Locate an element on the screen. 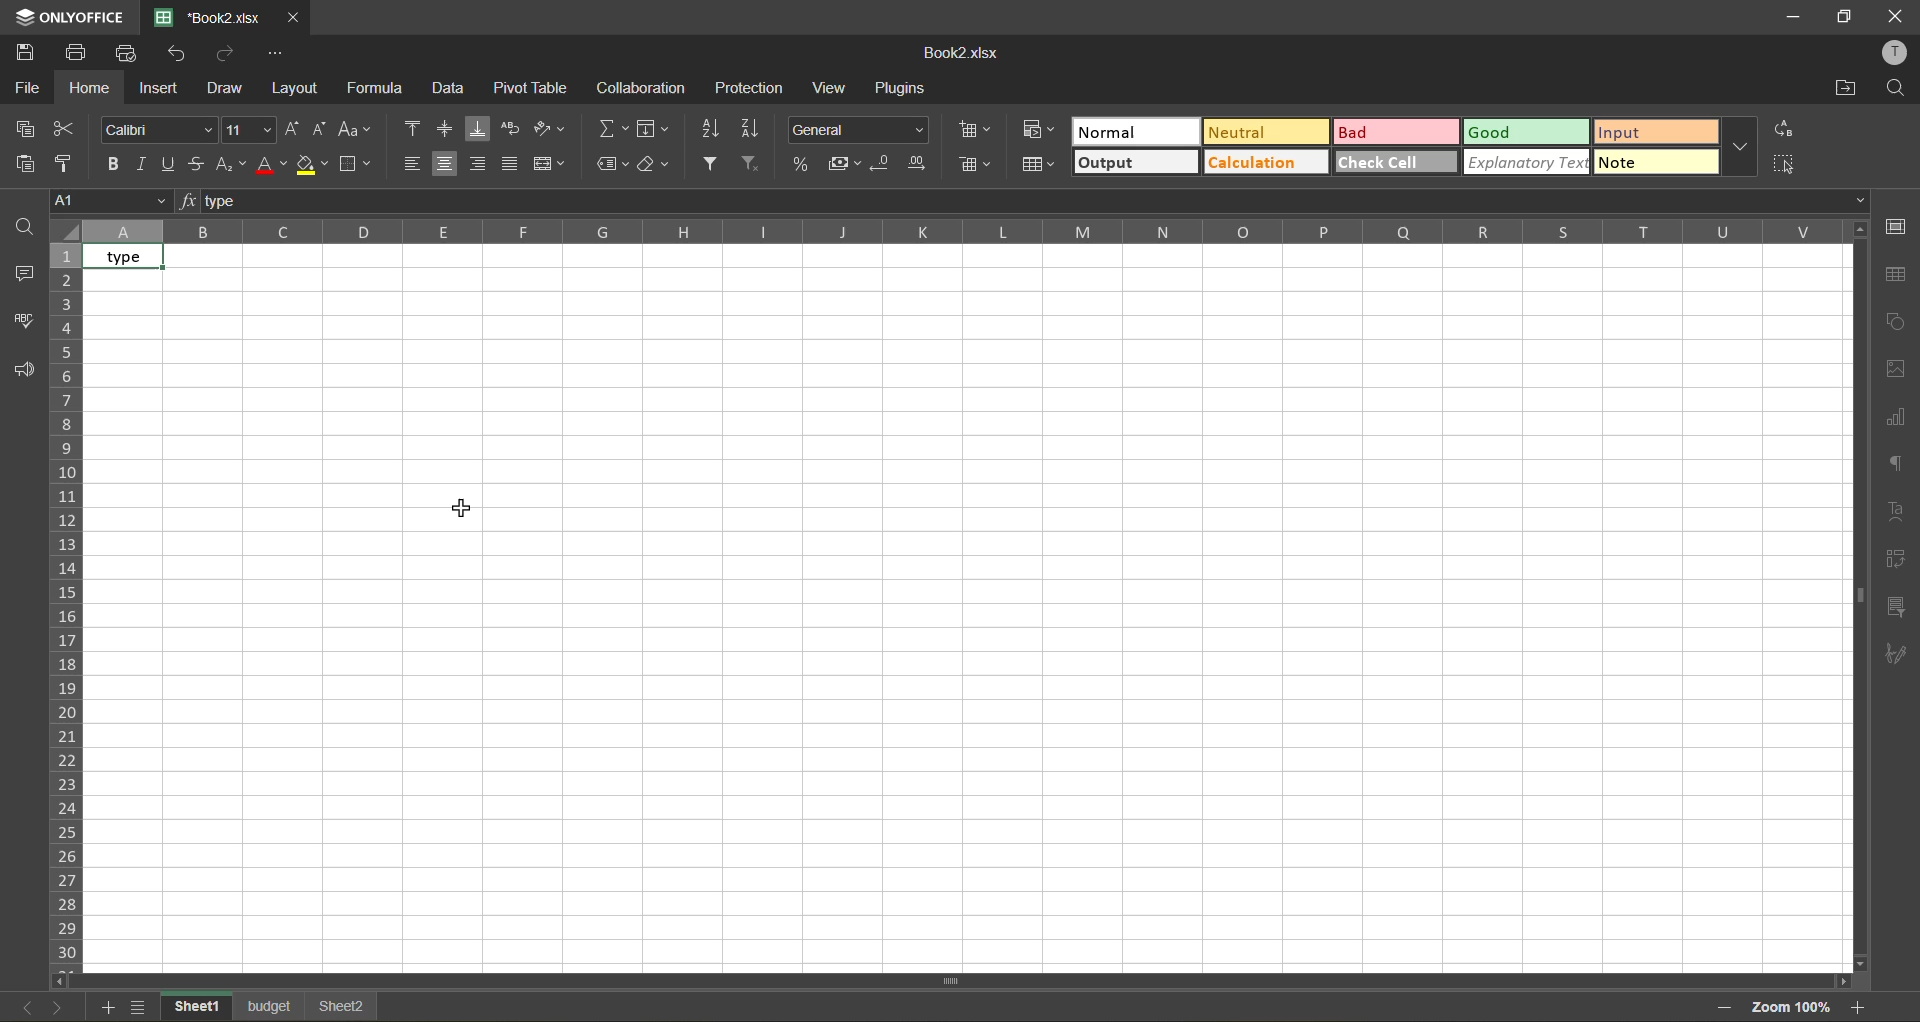  file is located at coordinates (24, 88).